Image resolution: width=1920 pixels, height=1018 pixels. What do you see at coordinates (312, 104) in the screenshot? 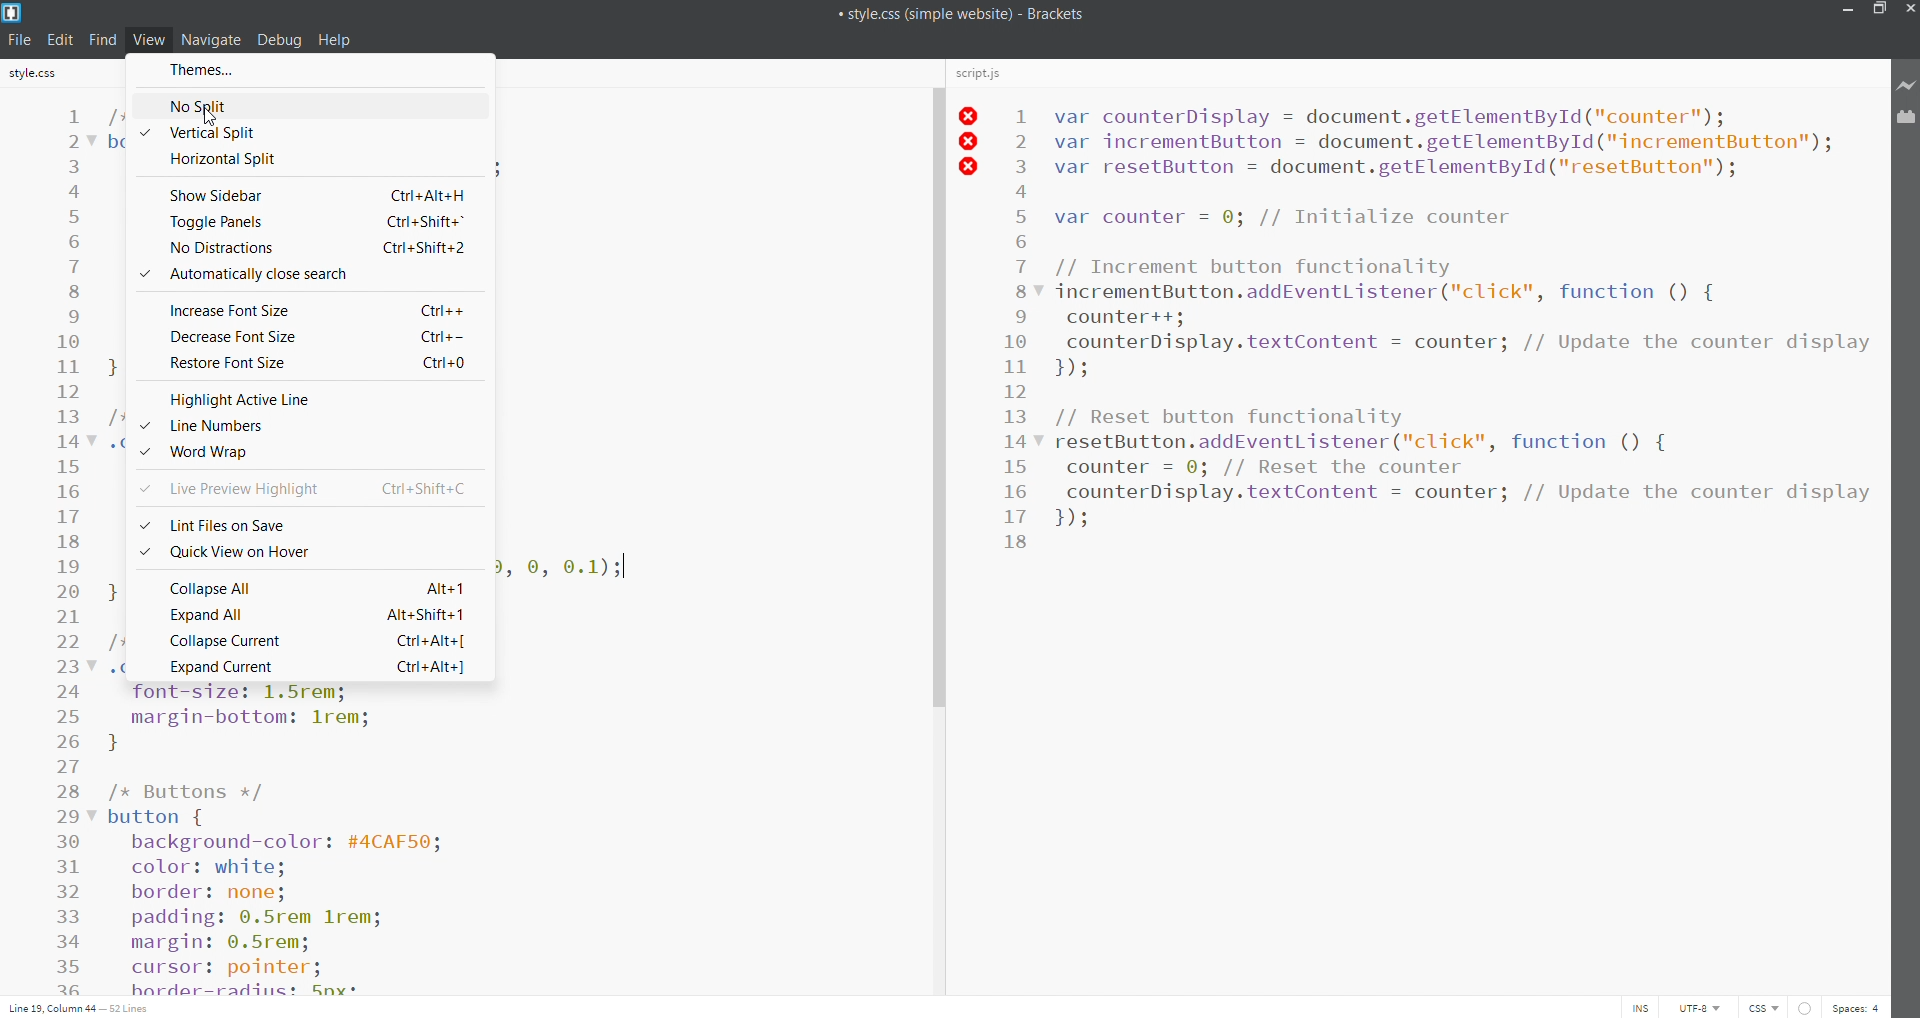
I see `no split` at bounding box center [312, 104].